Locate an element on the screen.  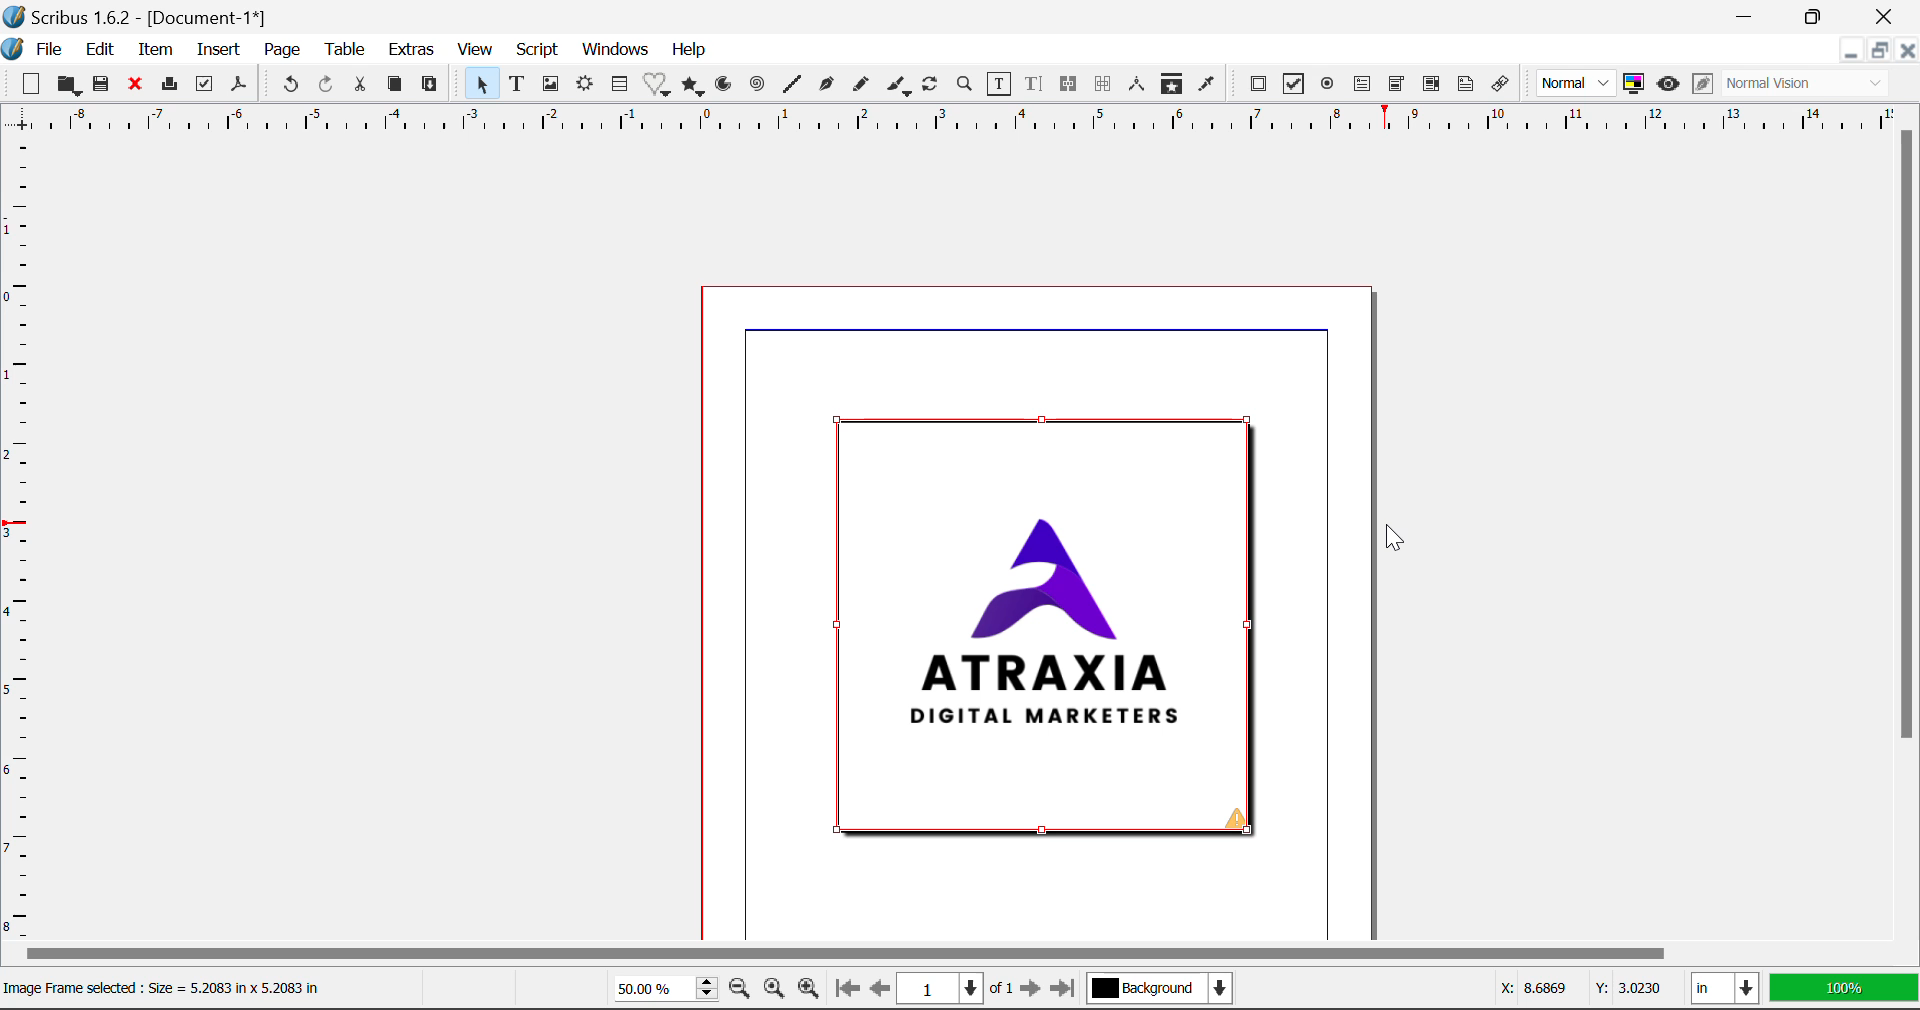
Copy Item Properties is located at coordinates (1169, 84).